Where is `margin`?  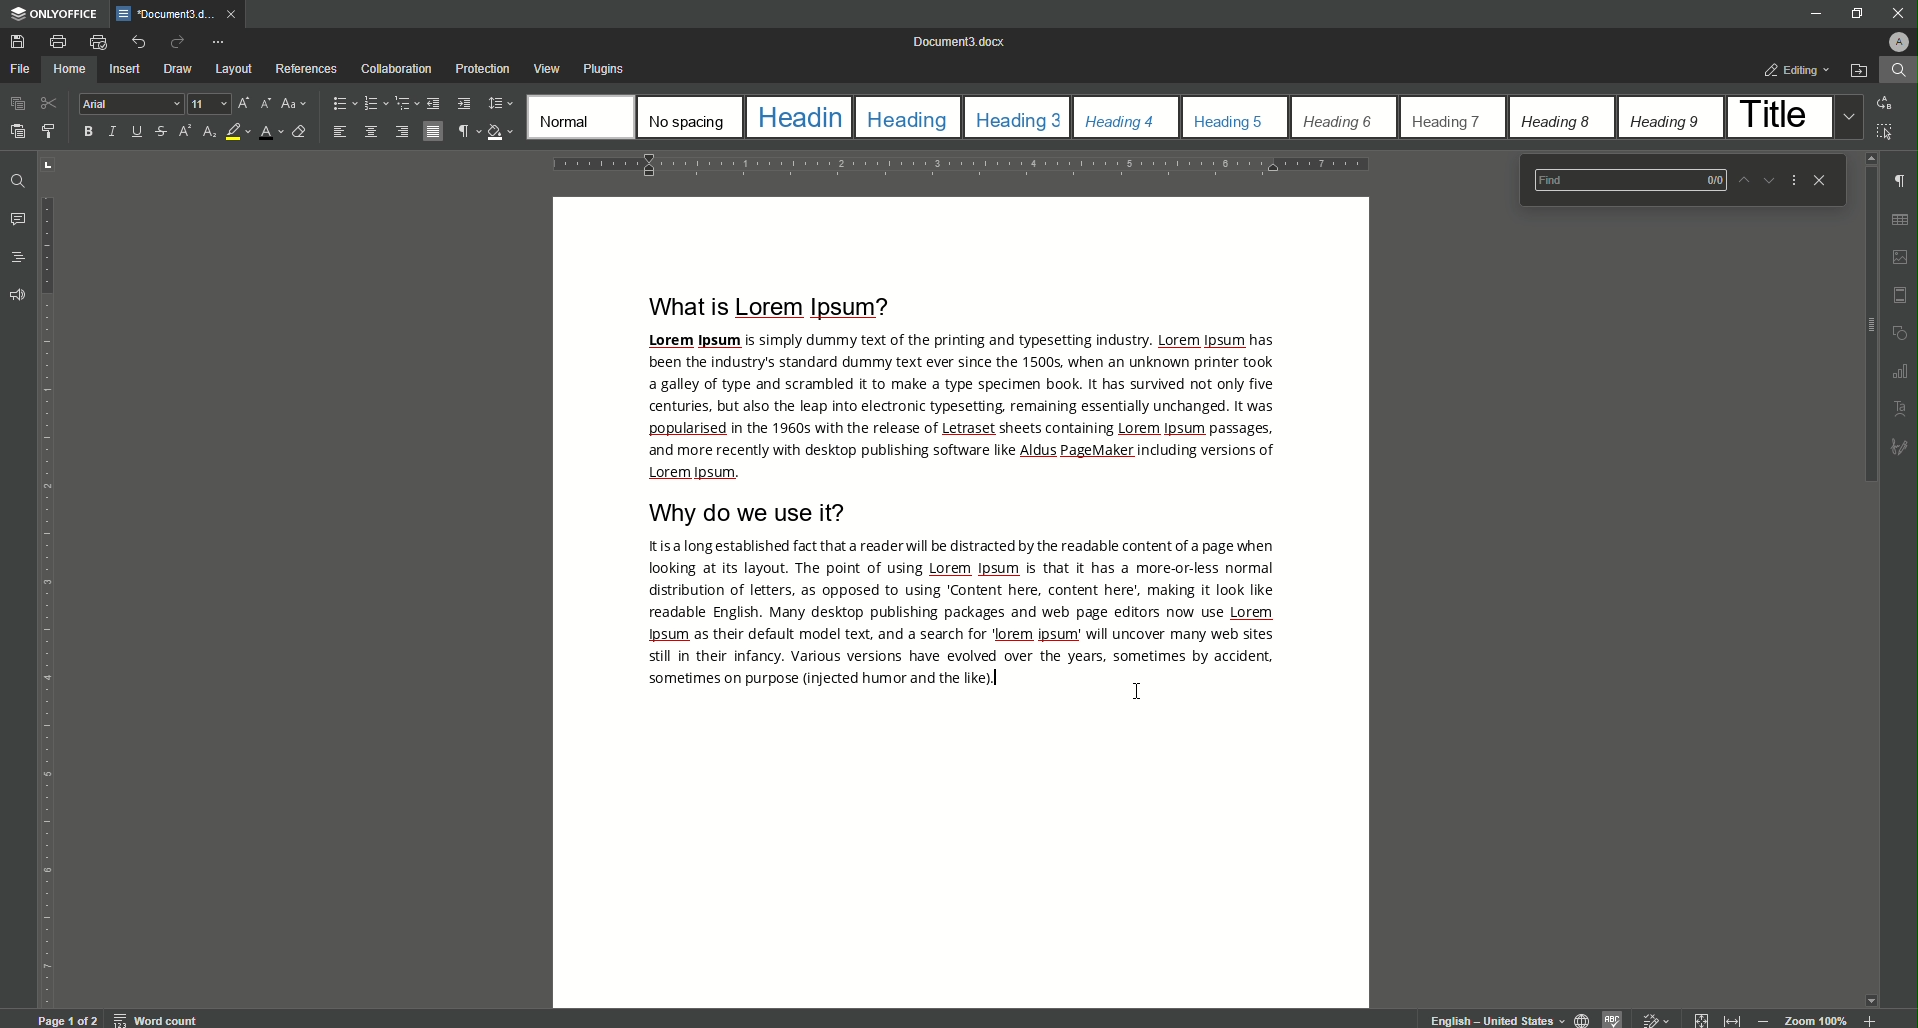
margin is located at coordinates (1902, 290).